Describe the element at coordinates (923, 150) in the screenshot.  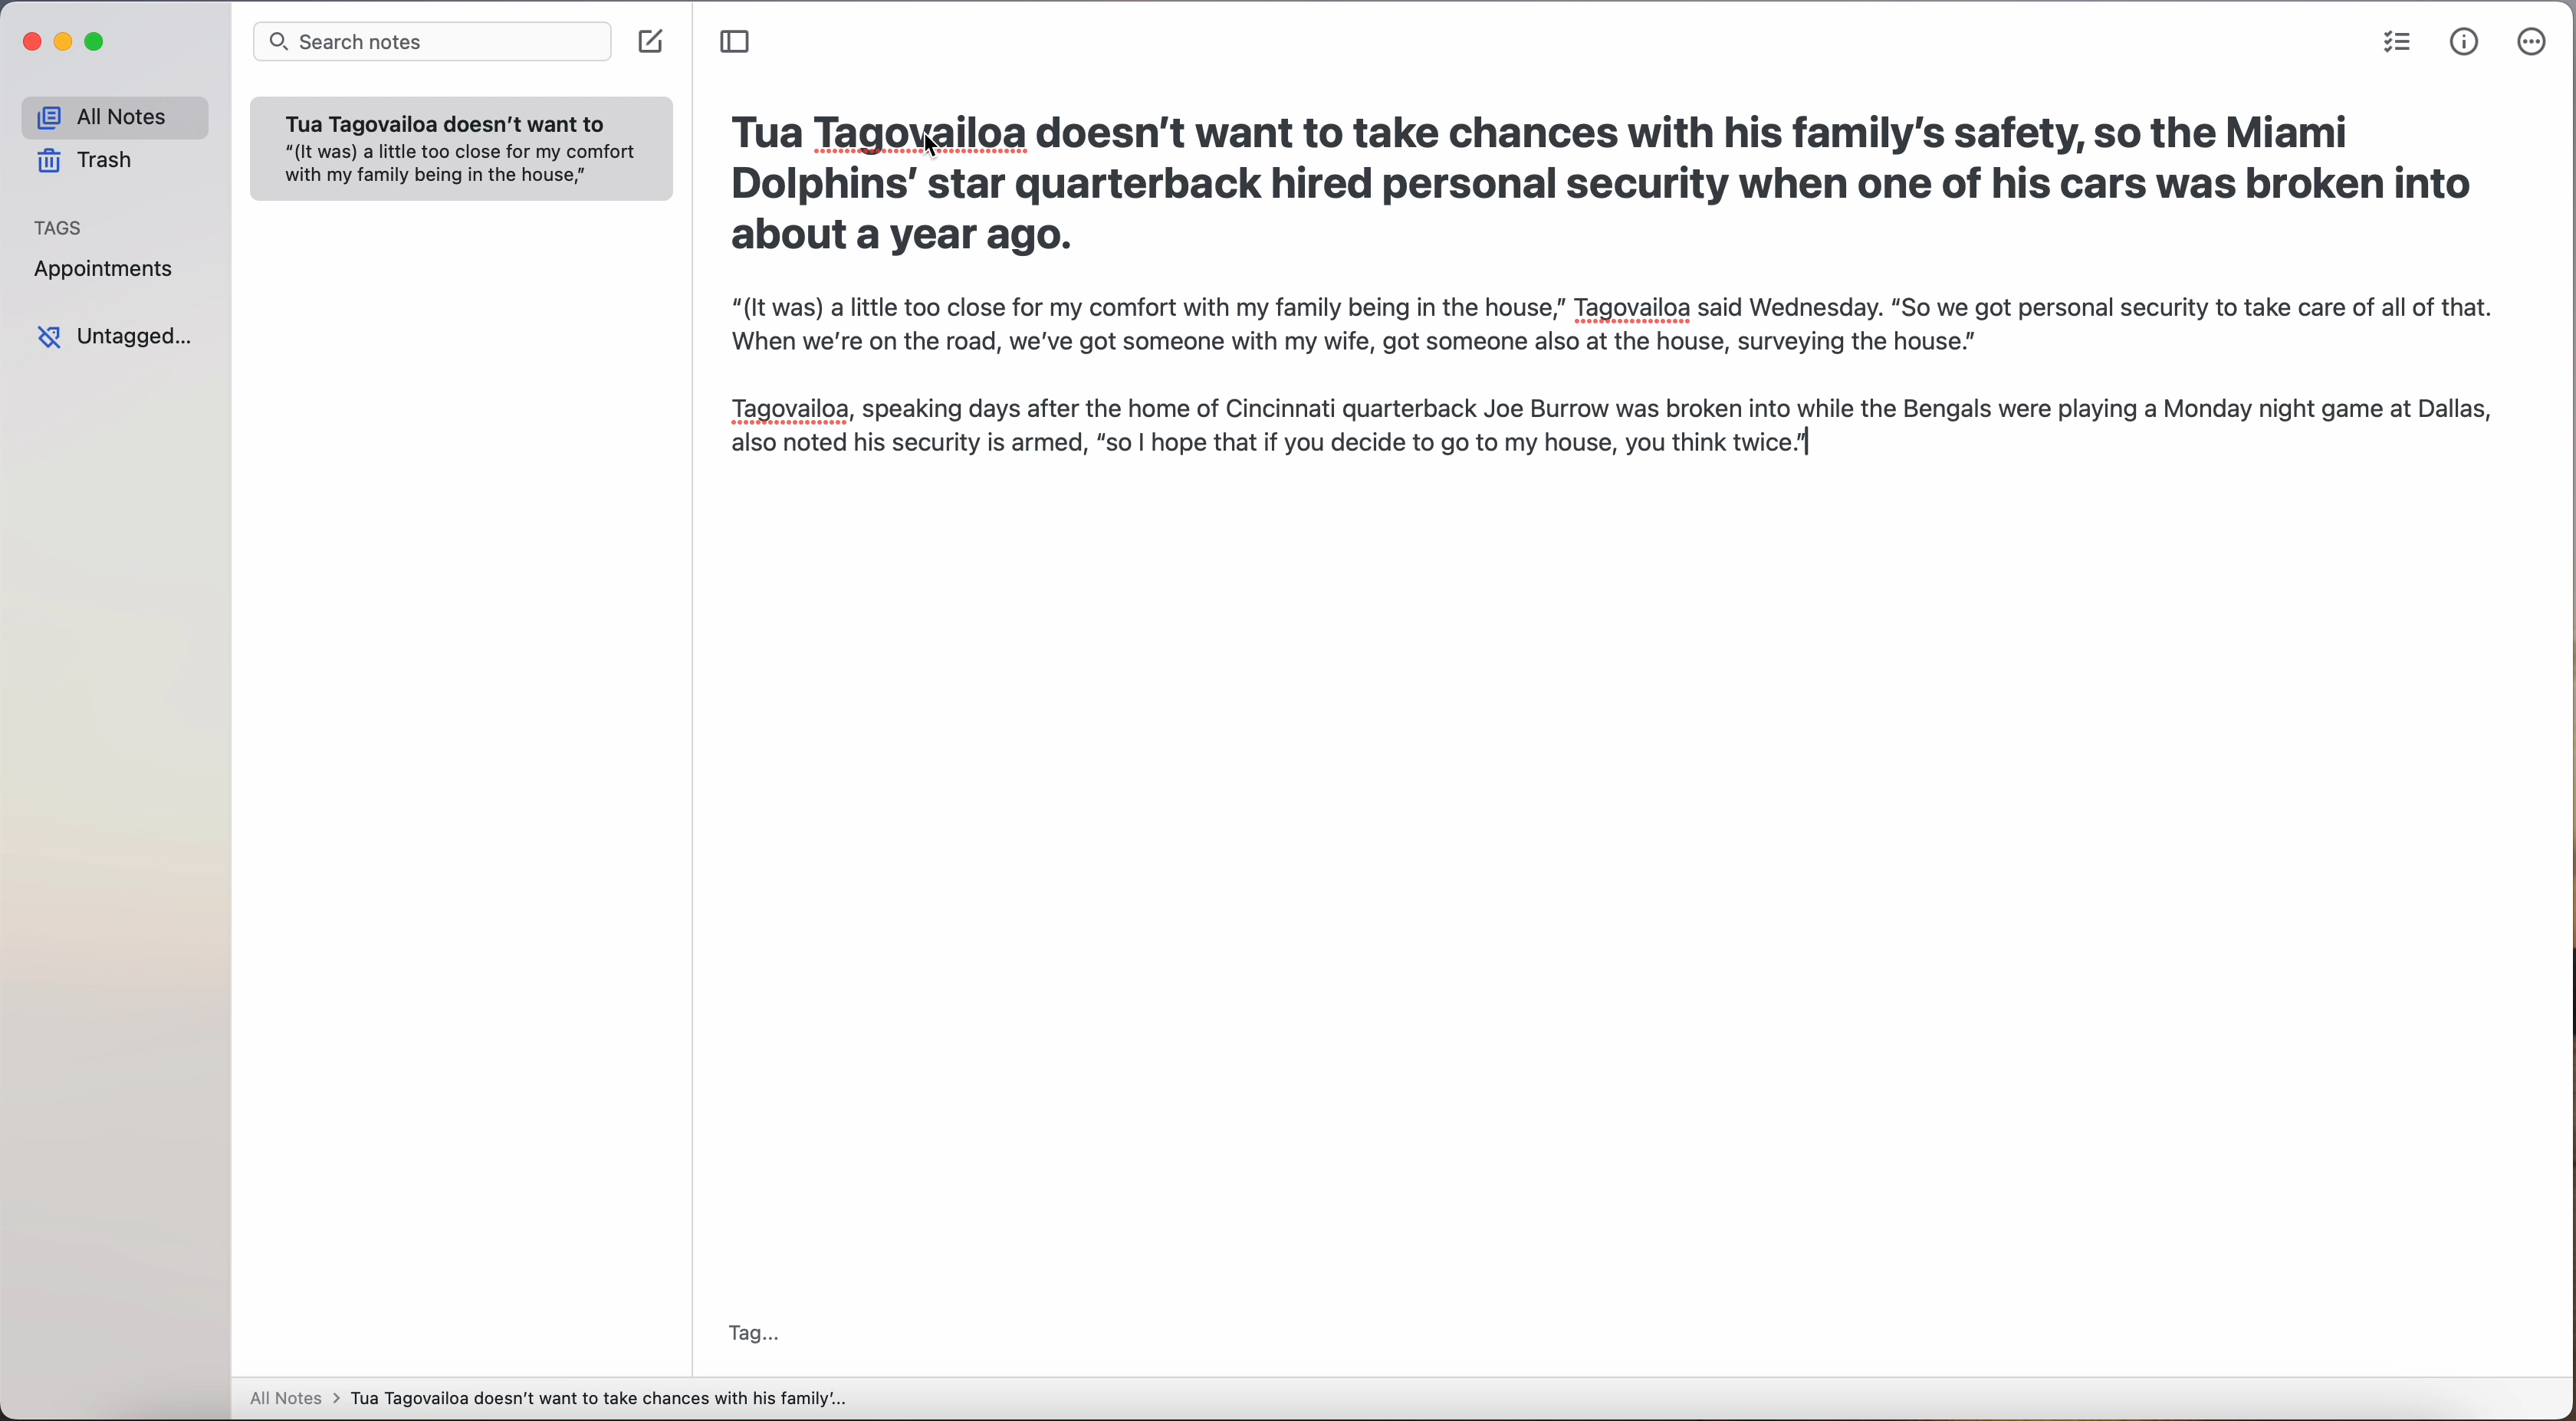
I see `cursor` at that location.